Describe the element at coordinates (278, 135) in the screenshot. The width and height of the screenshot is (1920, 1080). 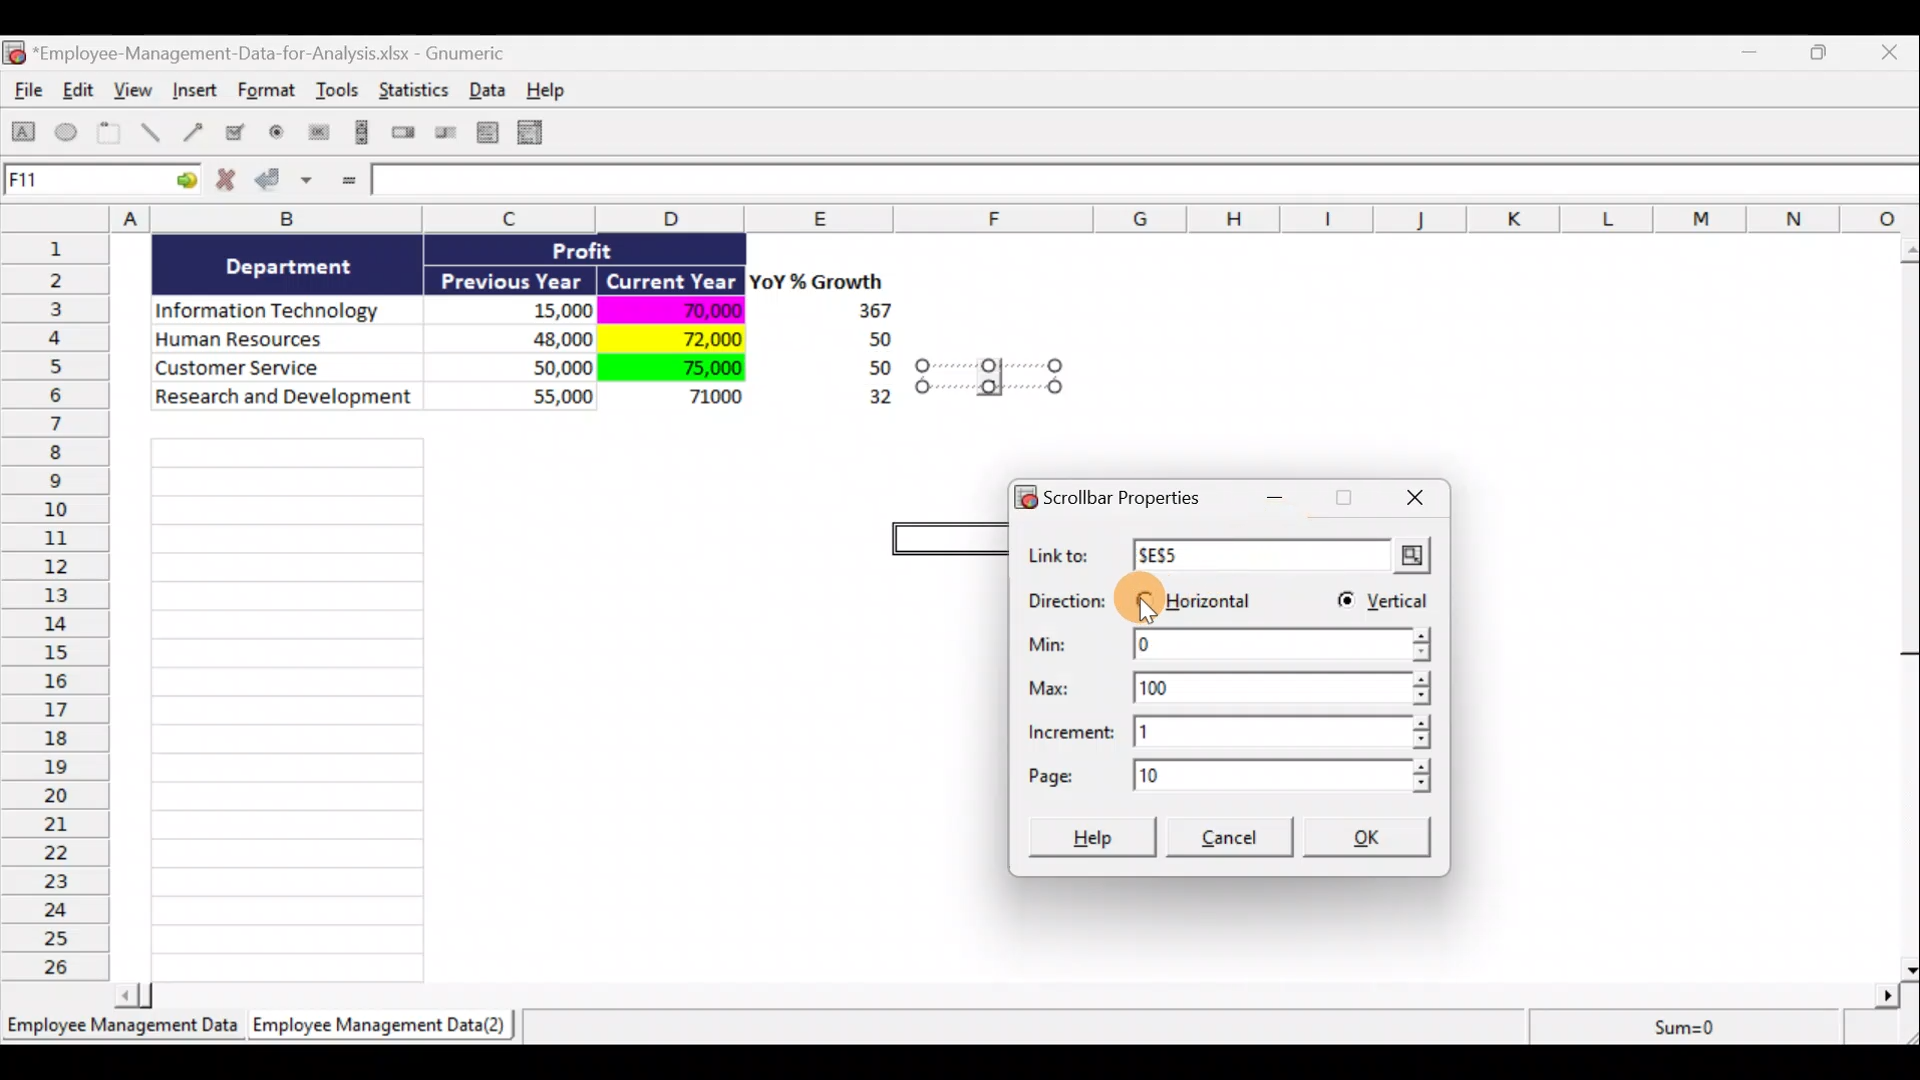
I see `Create a radio button` at that location.